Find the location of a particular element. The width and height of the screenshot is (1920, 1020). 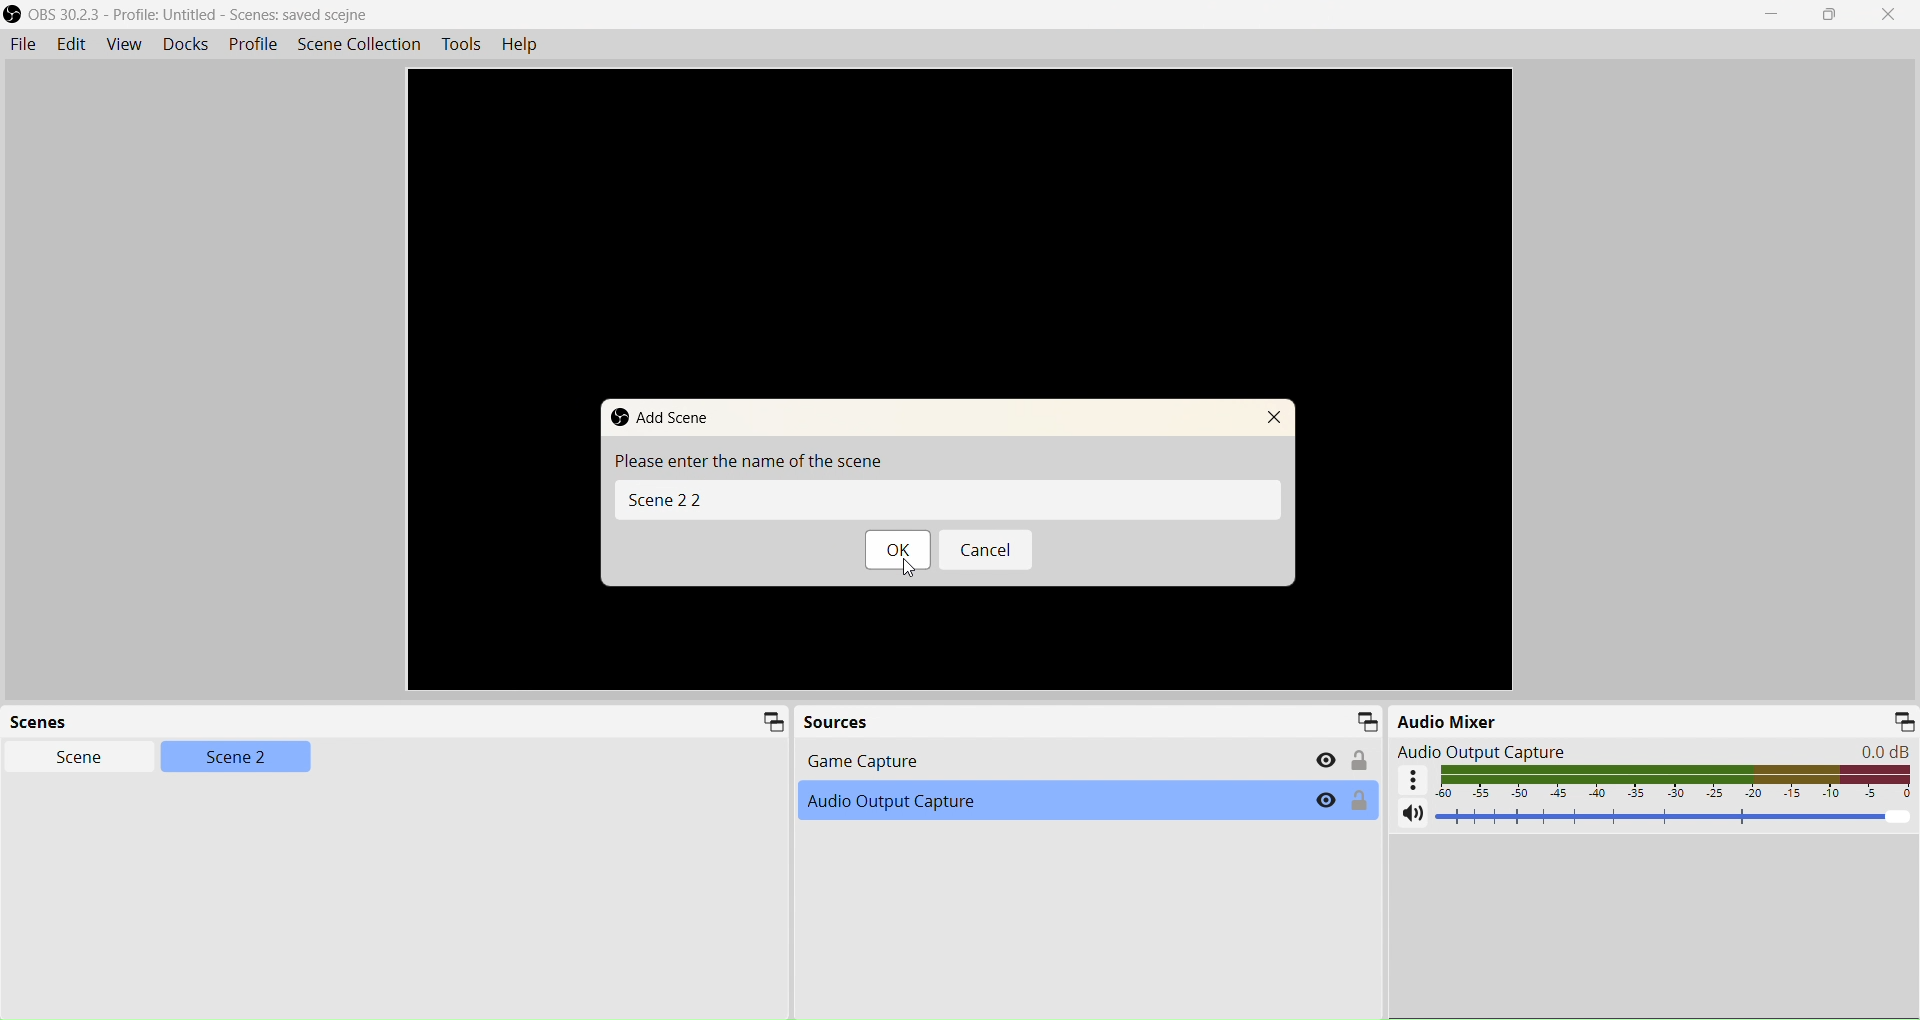

Tools is located at coordinates (461, 45).